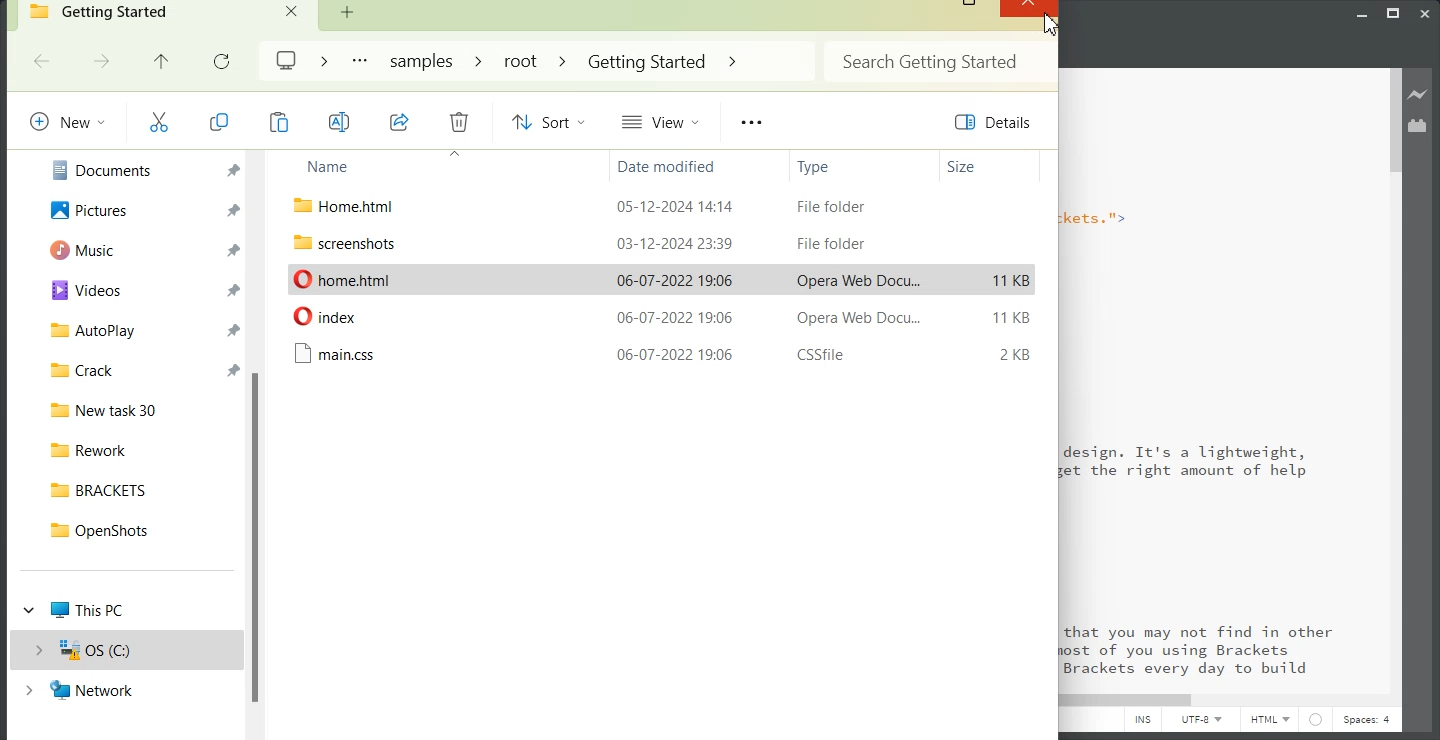  What do you see at coordinates (424, 61) in the screenshot?
I see `Samples` at bounding box center [424, 61].